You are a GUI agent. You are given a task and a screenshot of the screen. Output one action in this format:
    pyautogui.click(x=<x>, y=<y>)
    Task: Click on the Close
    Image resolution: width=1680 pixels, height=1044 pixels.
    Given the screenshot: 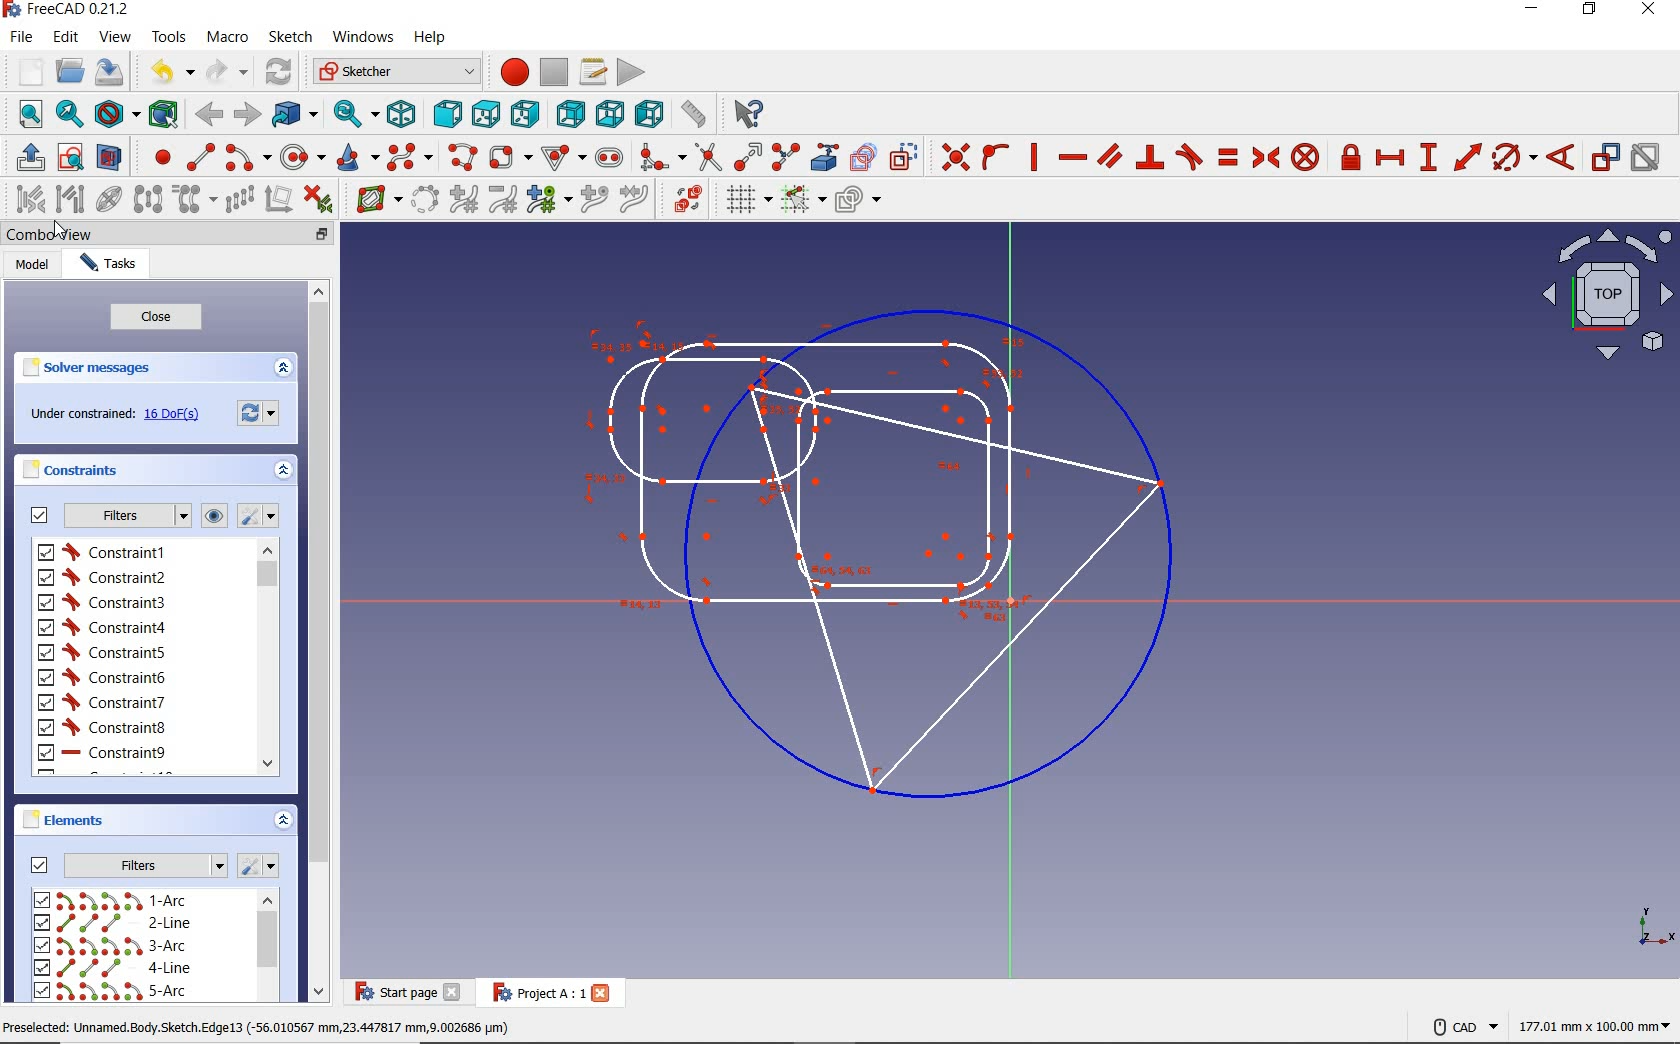 What is the action you would take?
    pyautogui.click(x=601, y=992)
    